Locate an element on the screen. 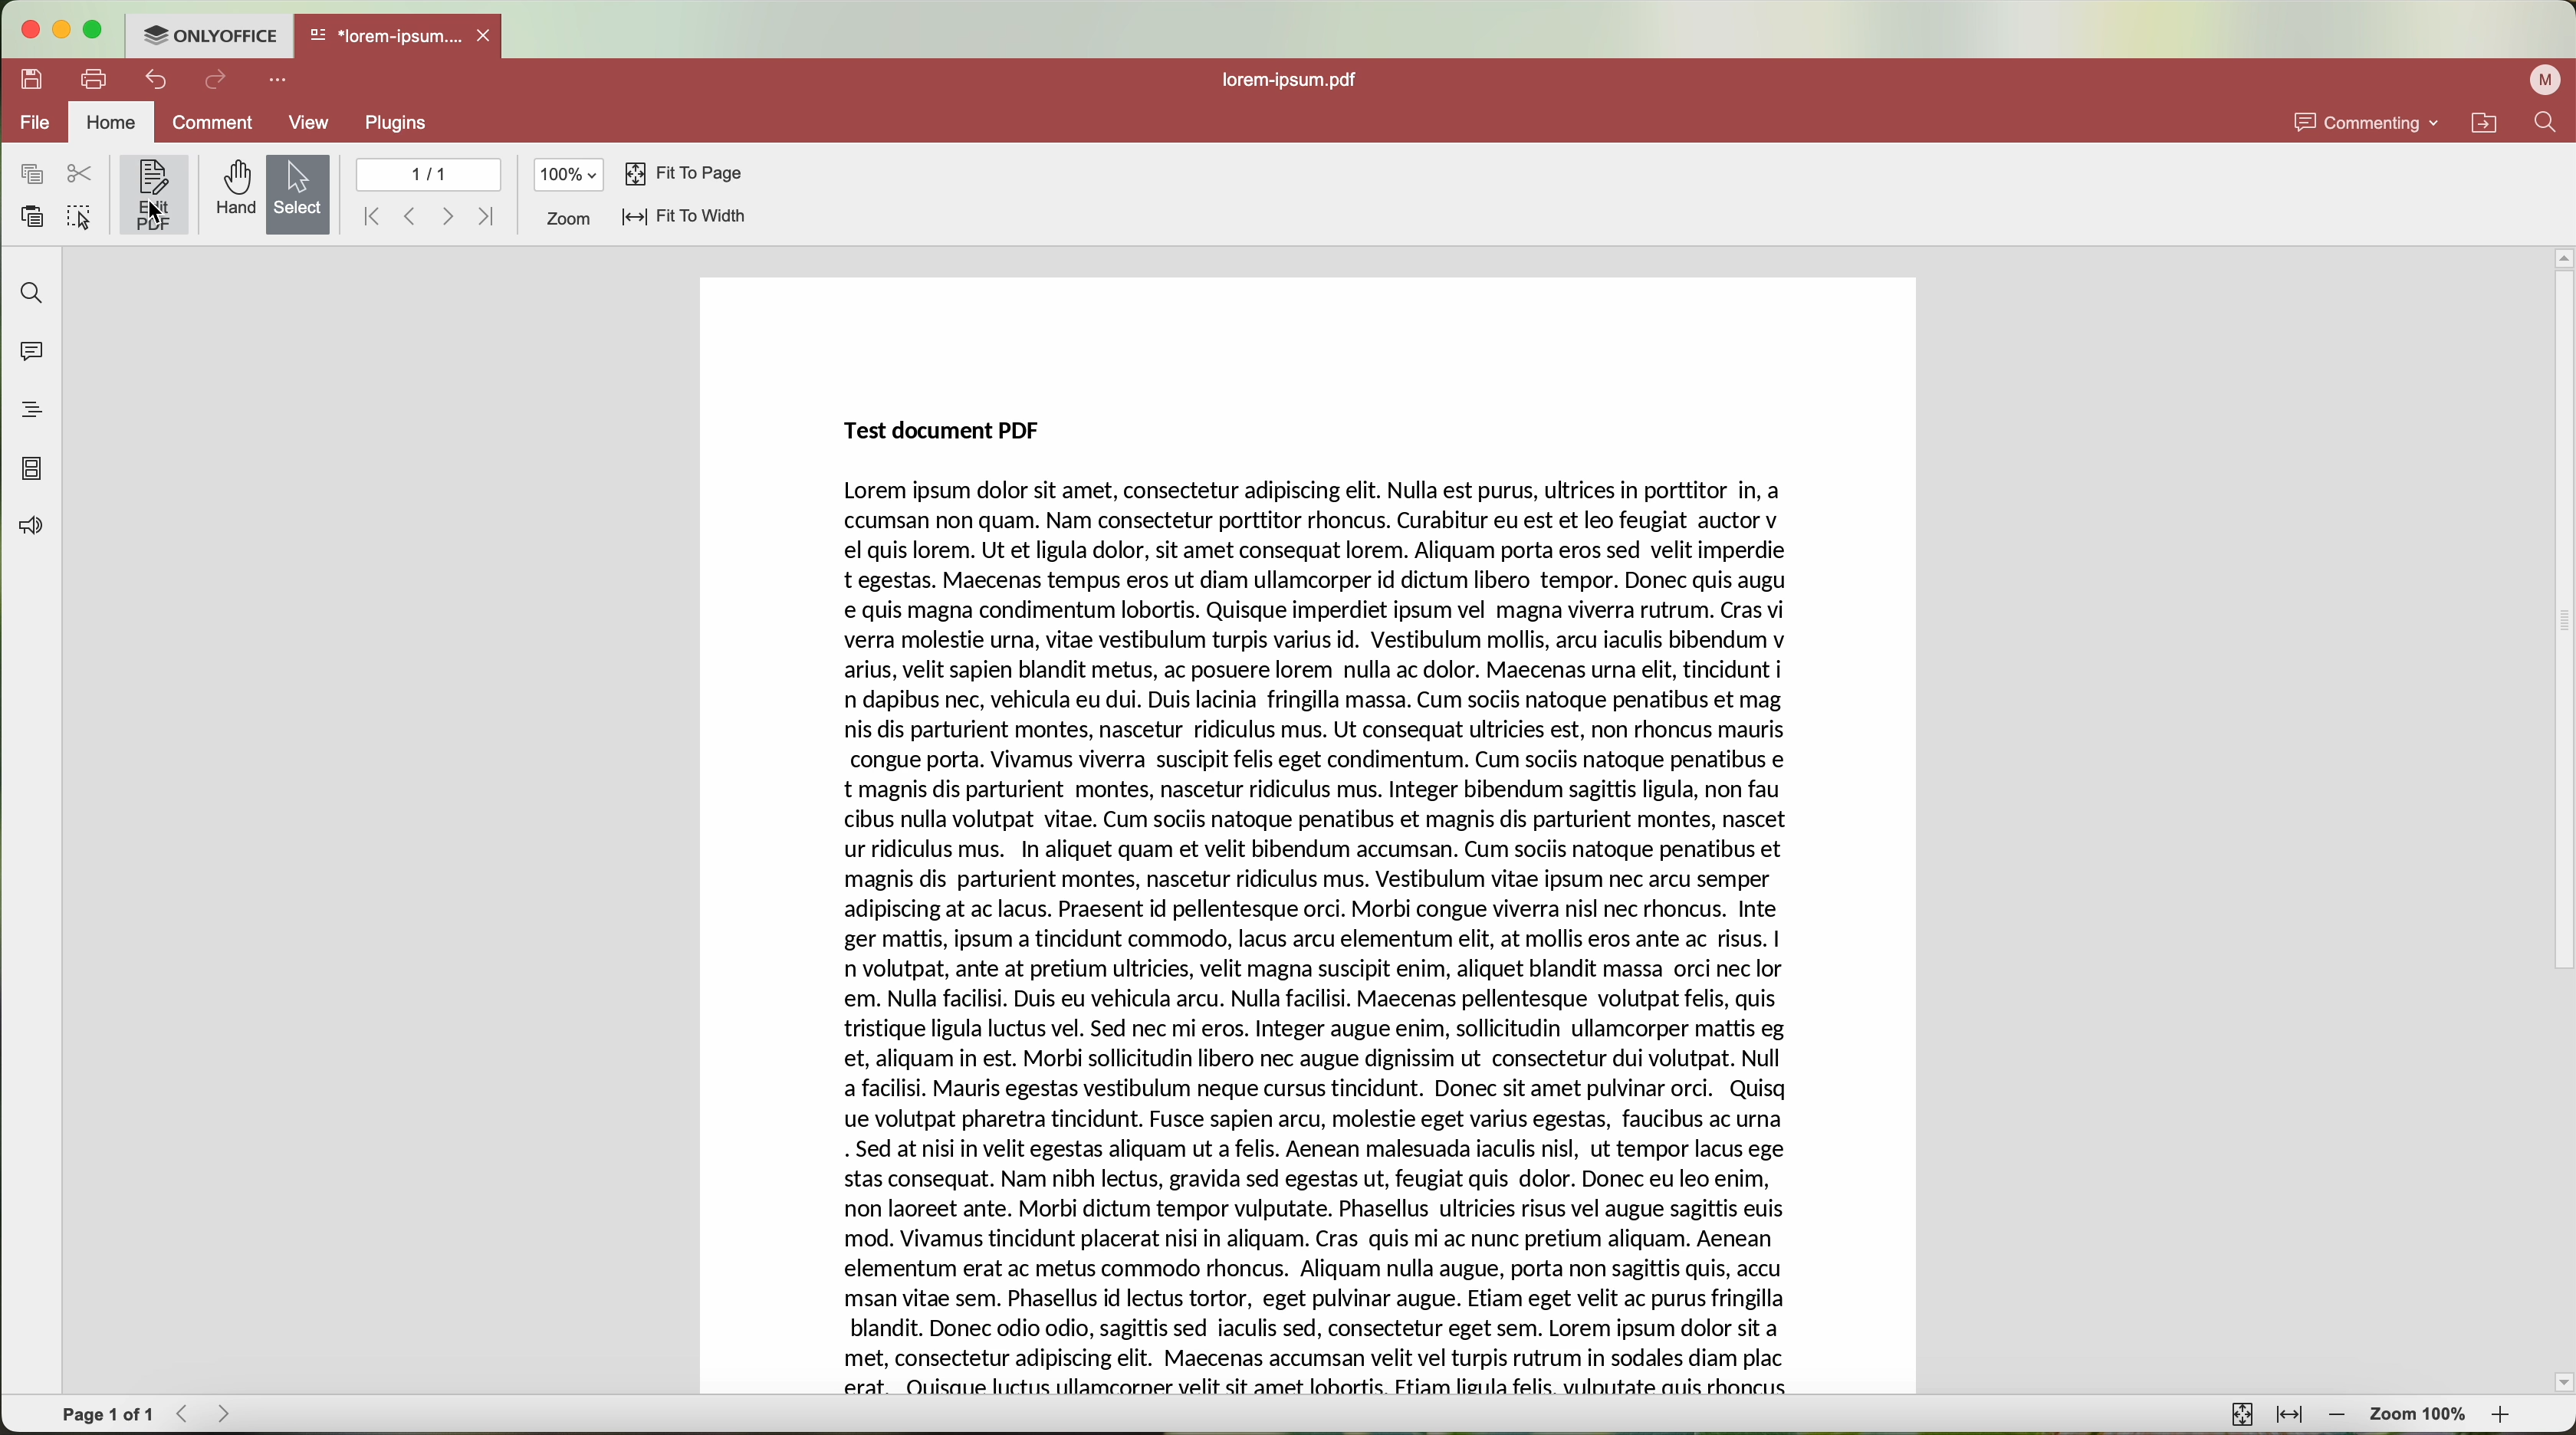  view is located at coordinates (309, 124).